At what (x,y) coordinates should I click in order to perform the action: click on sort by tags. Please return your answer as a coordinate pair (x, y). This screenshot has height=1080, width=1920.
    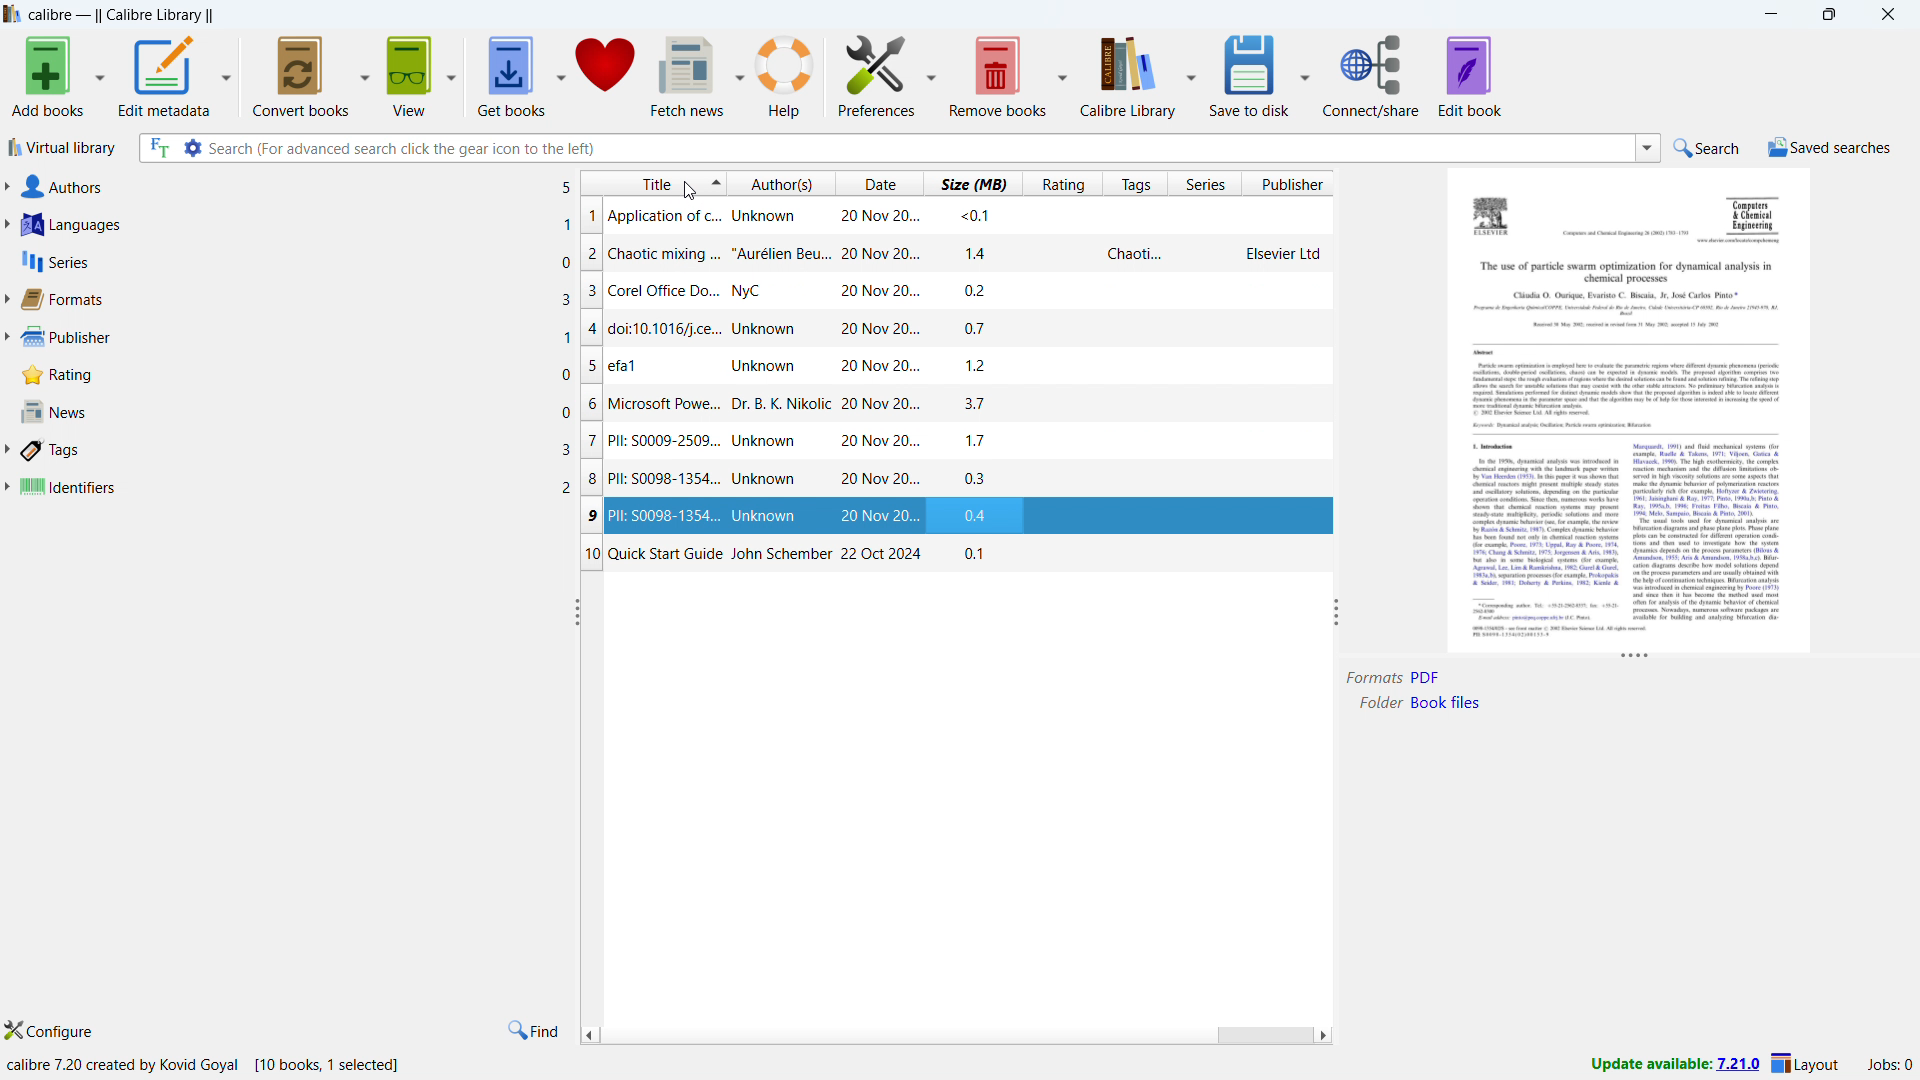
    Looking at the image, I should click on (1133, 184).